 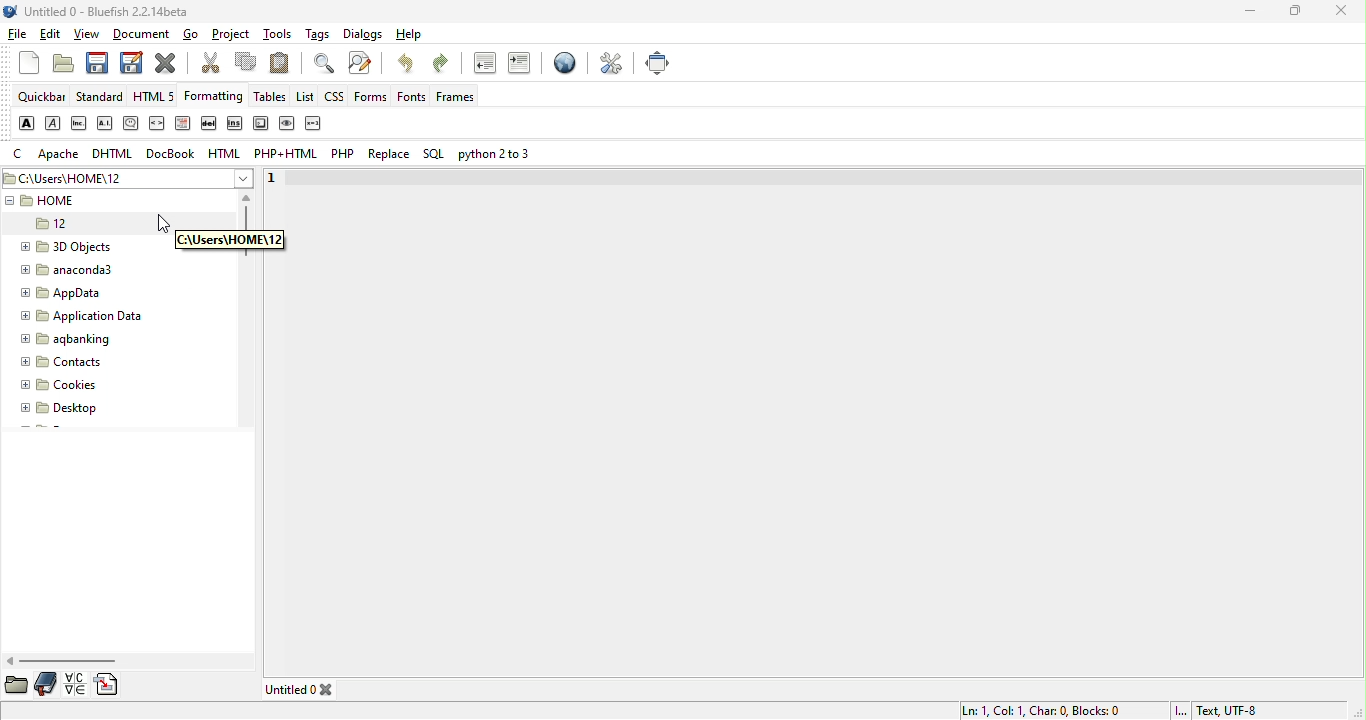 What do you see at coordinates (89, 35) in the screenshot?
I see `view` at bounding box center [89, 35].